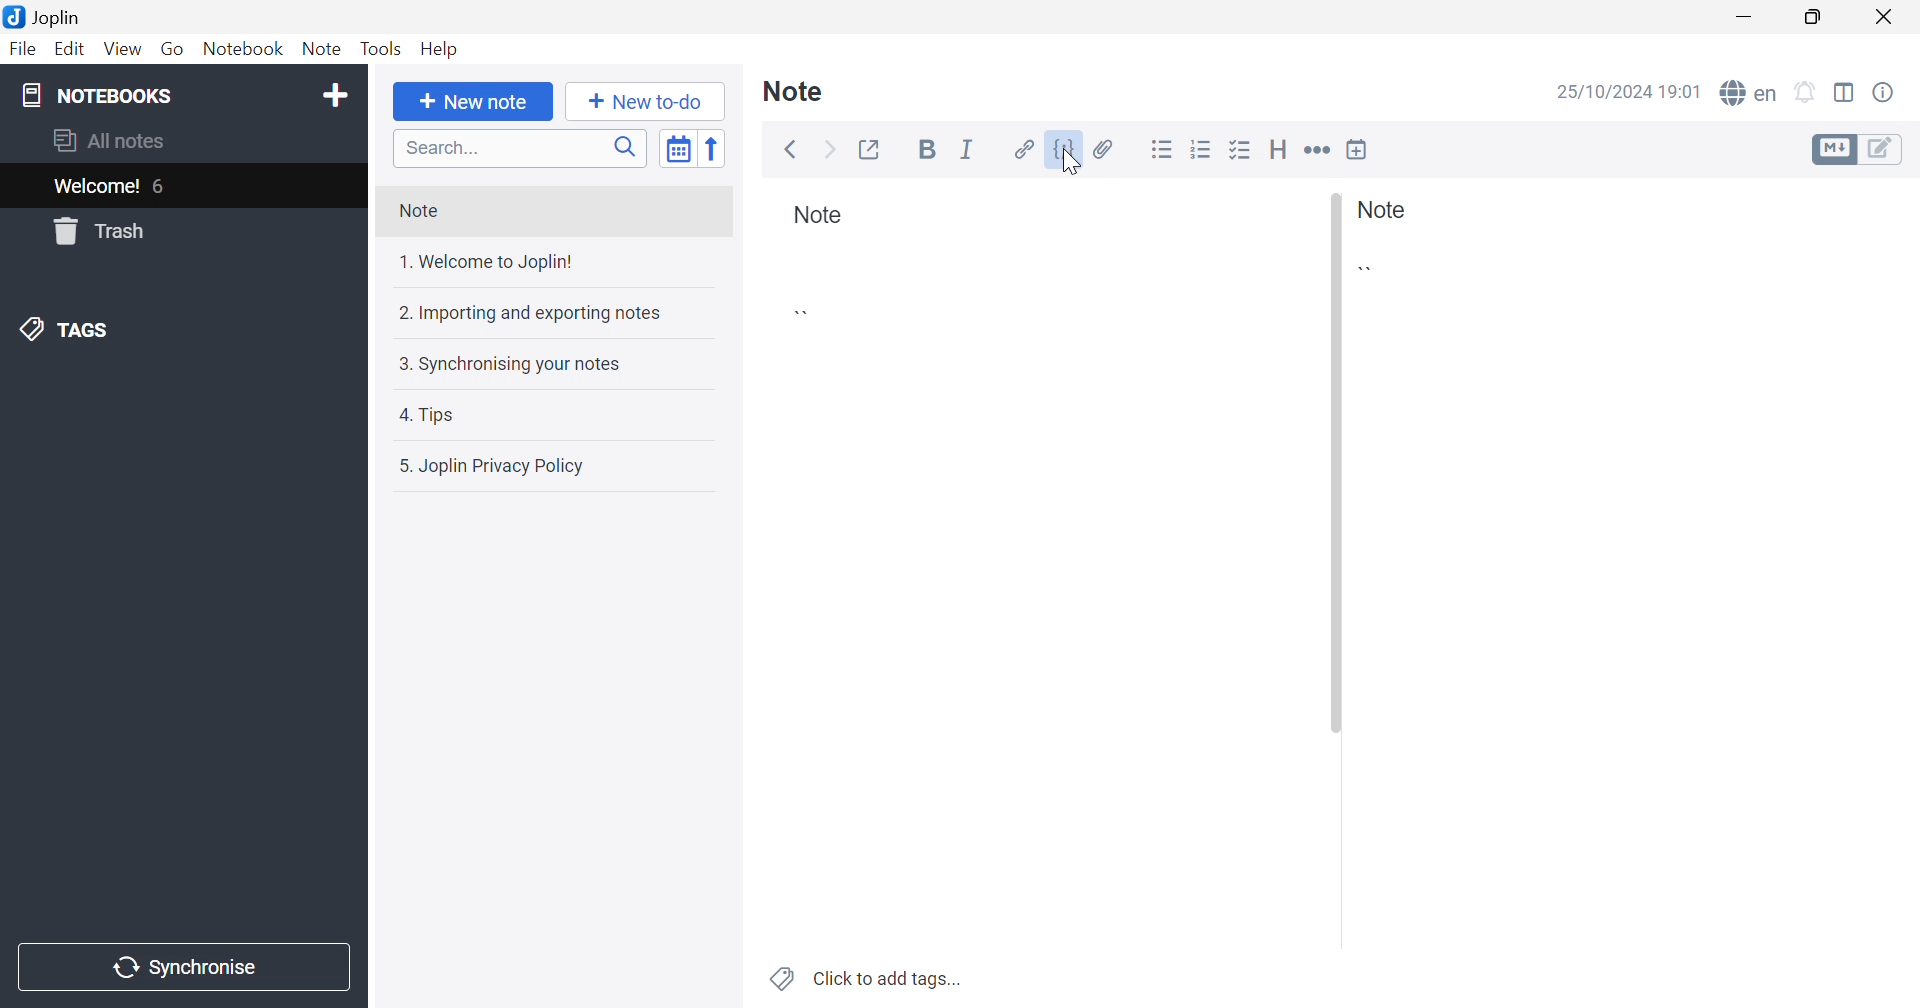 The image size is (1920, 1008). Describe the element at coordinates (109, 96) in the screenshot. I see `Notebooks` at that location.